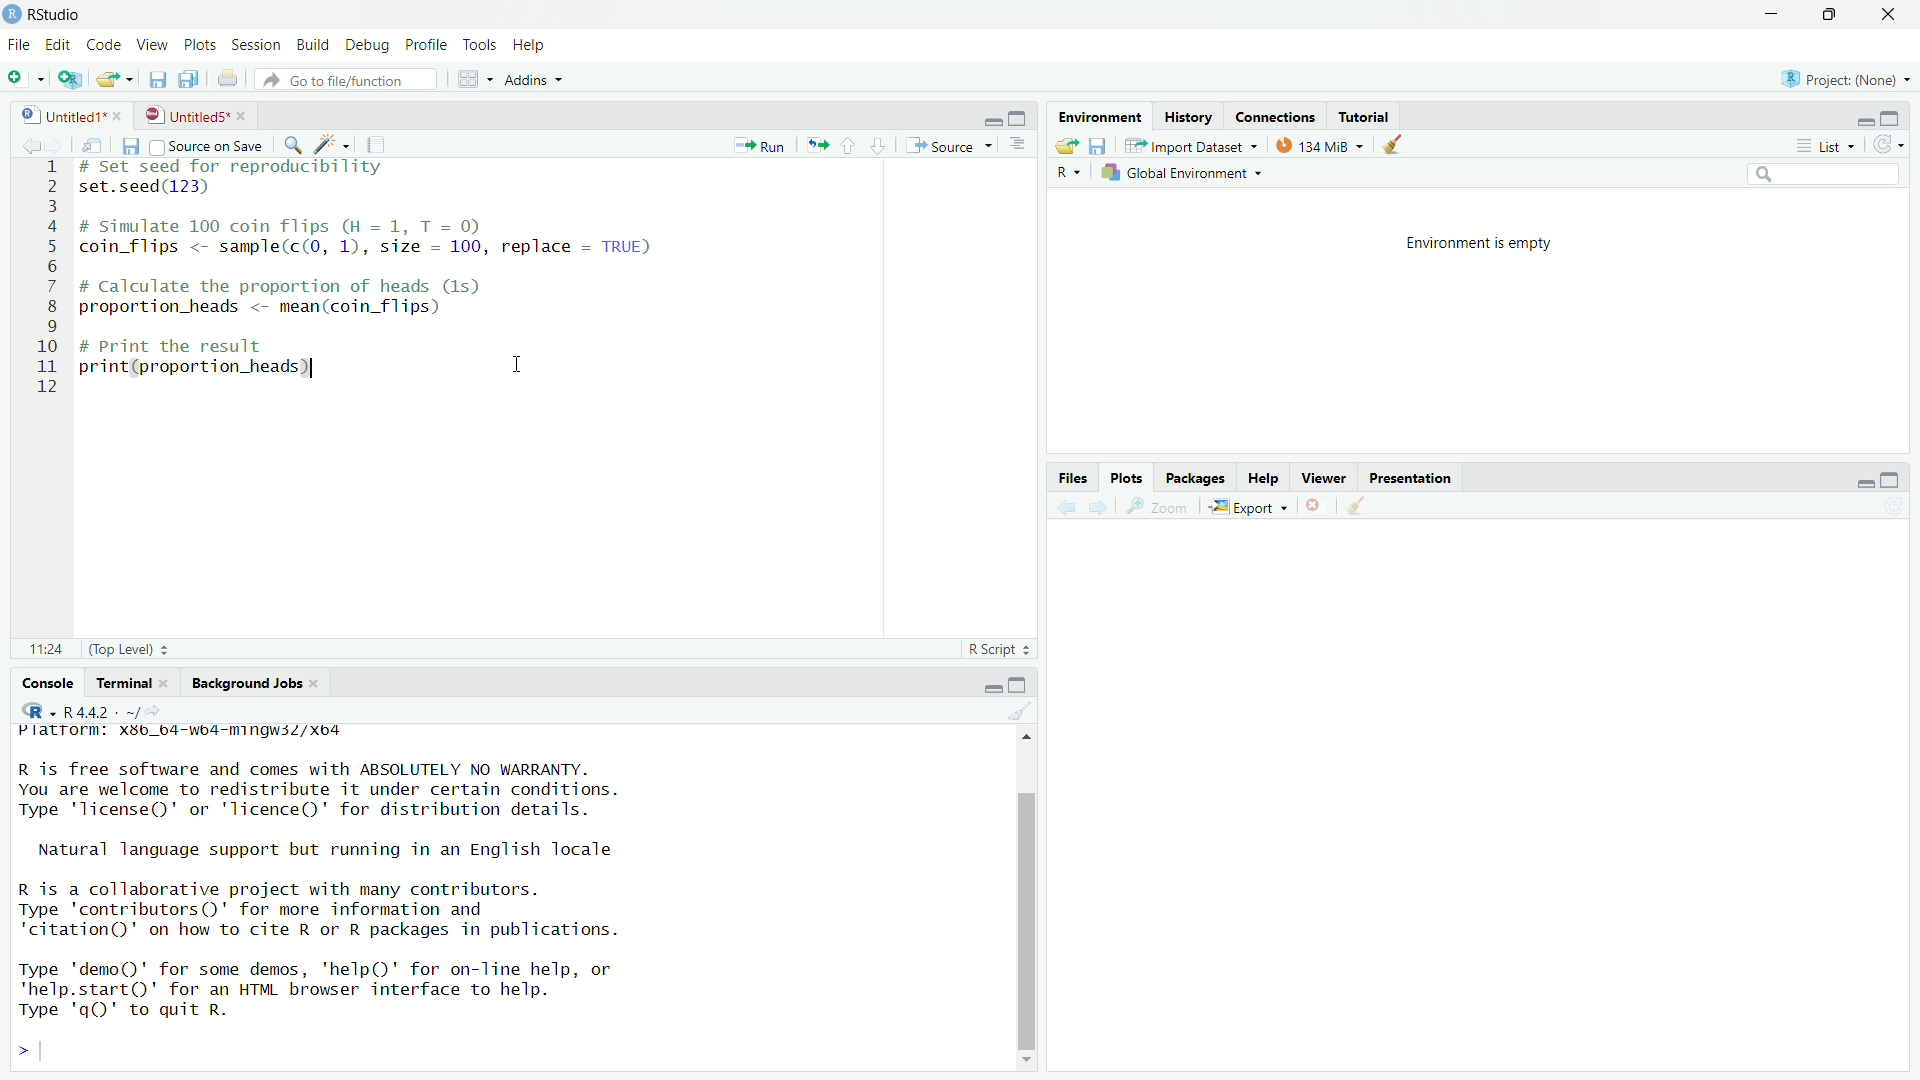 The height and width of the screenshot is (1080, 1920). What do you see at coordinates (1898, 479) in the screenshot?
I see `maximize` at bounding box center [1898, 479].